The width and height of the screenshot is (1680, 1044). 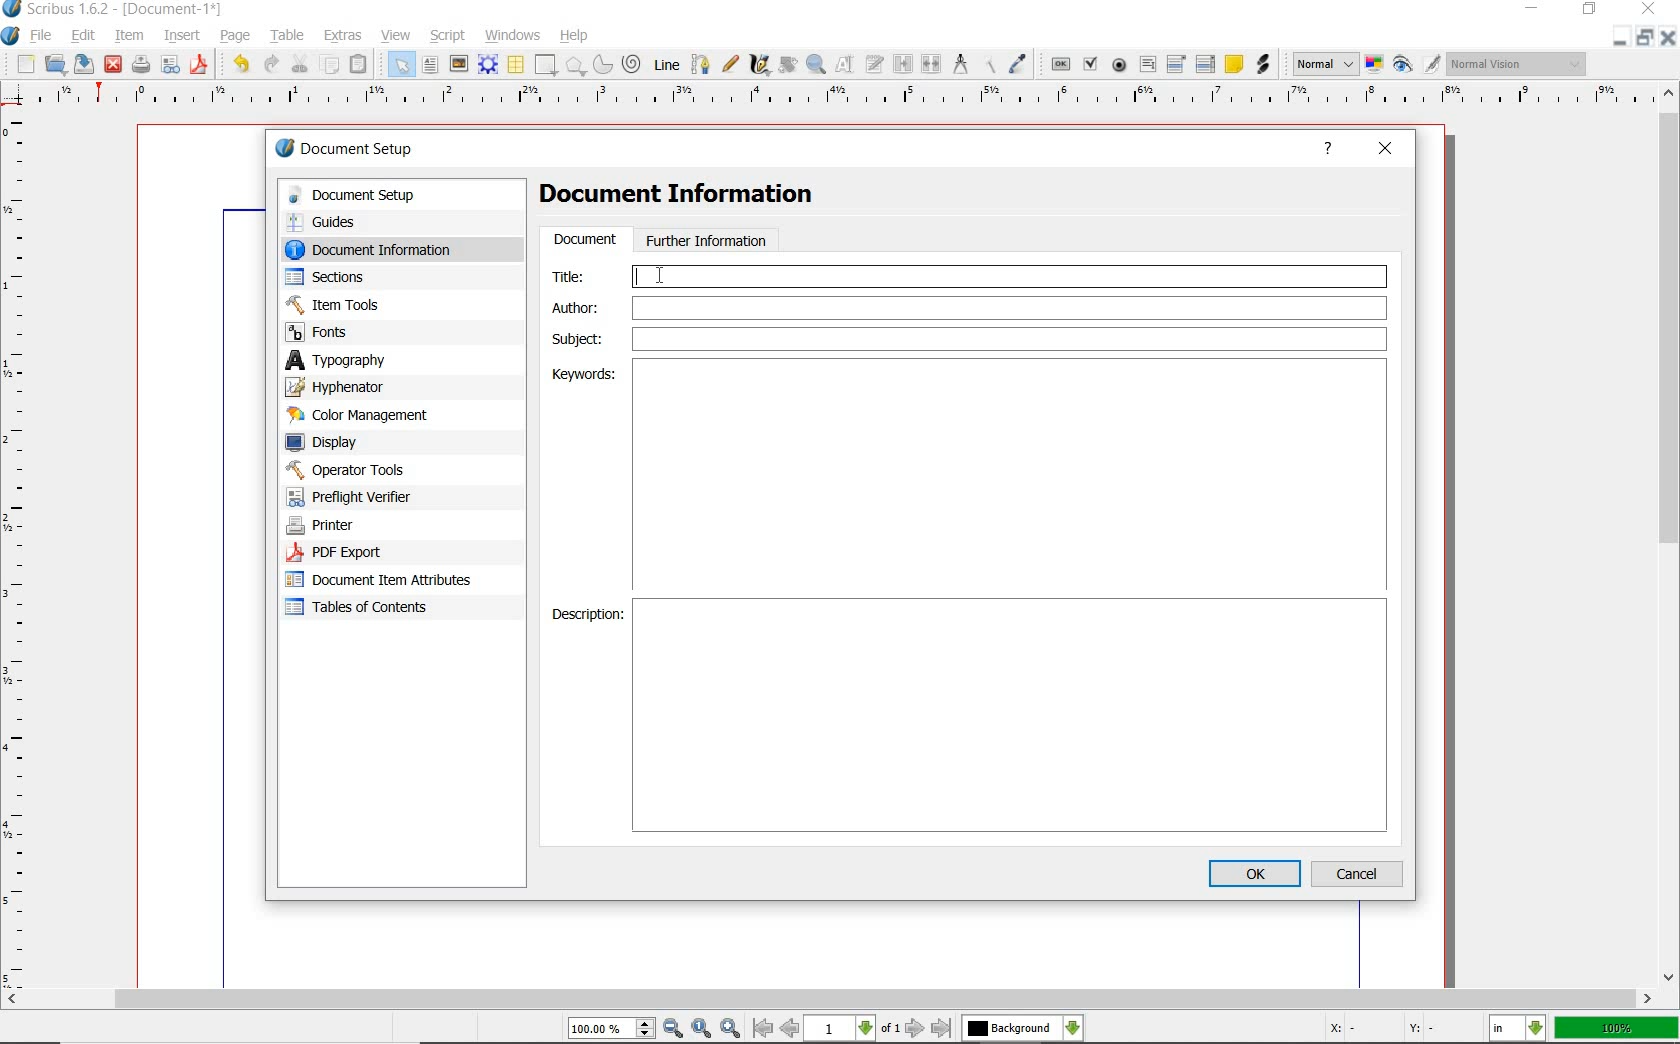 What do you see at coordinates (24, 64) in the screenshot?
I see `new` at bounding box center [24, 64].